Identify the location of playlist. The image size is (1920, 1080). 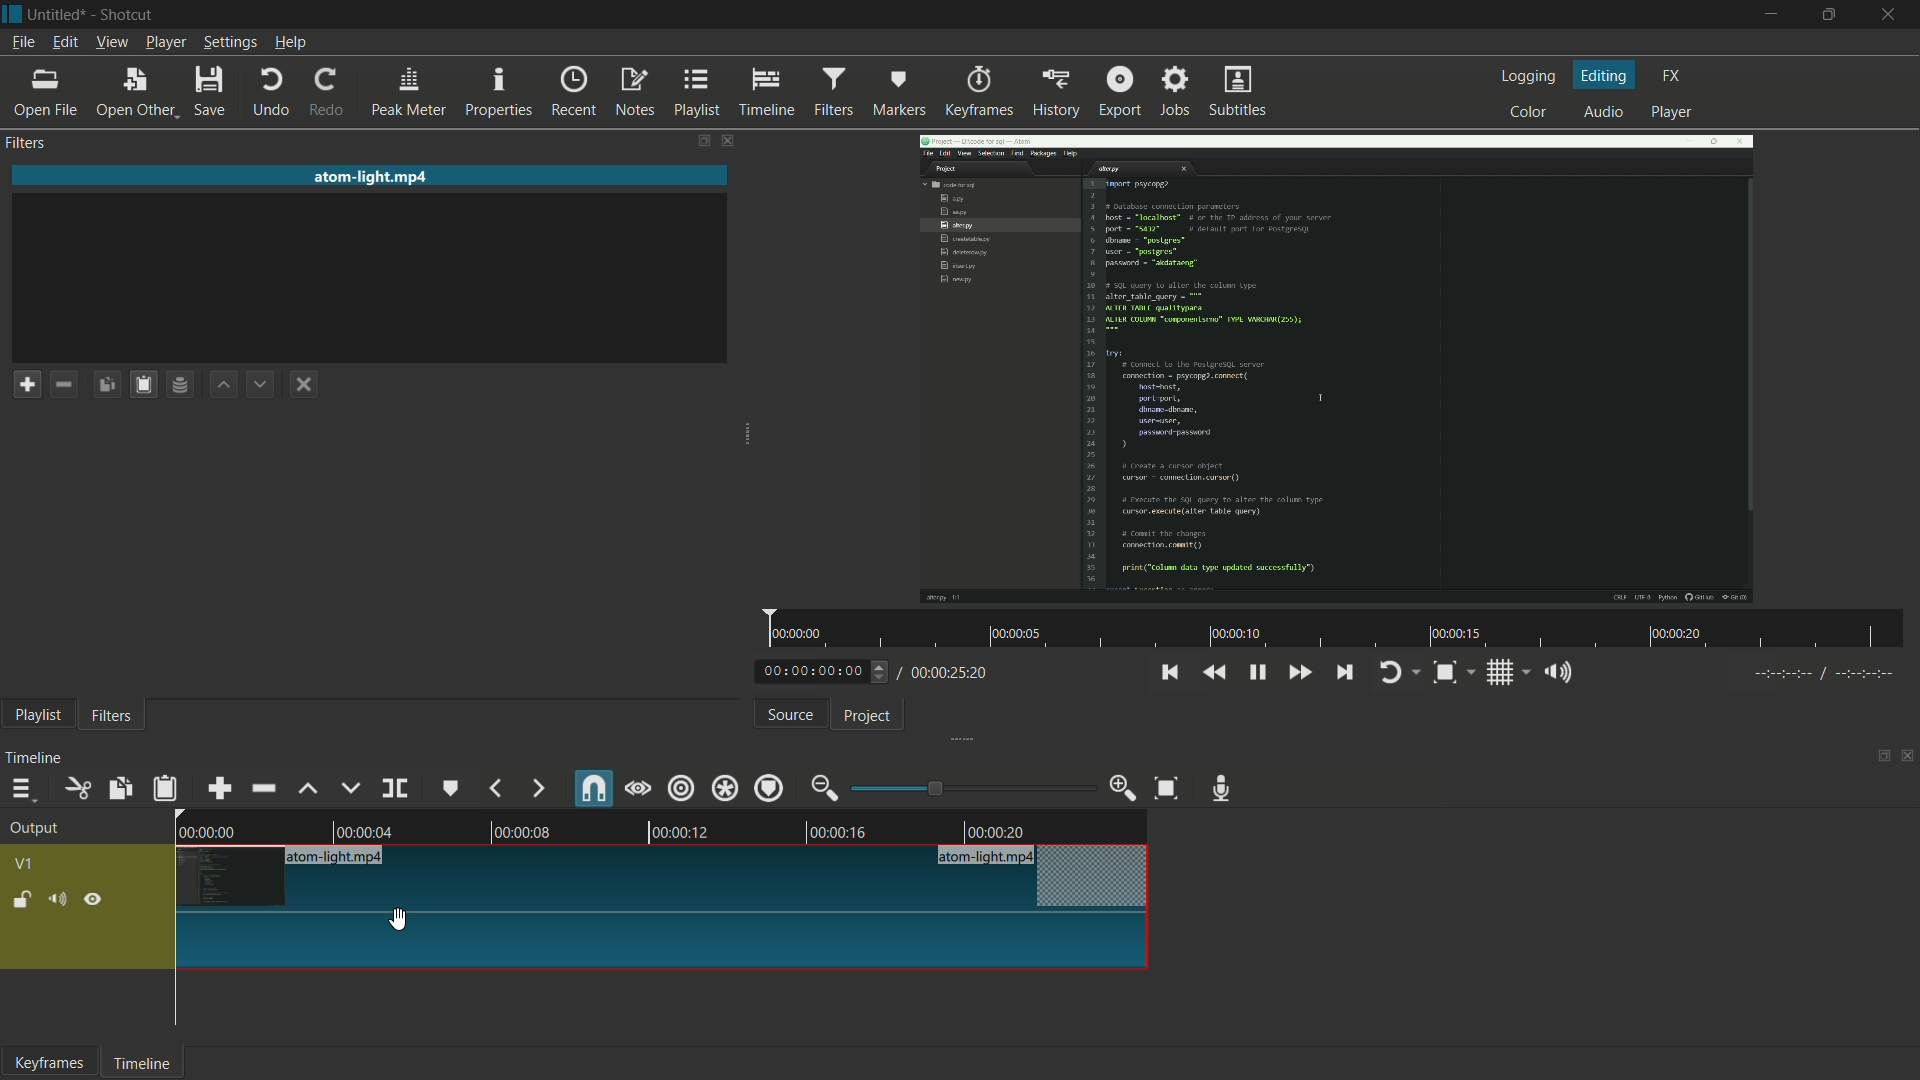
(695, 93).